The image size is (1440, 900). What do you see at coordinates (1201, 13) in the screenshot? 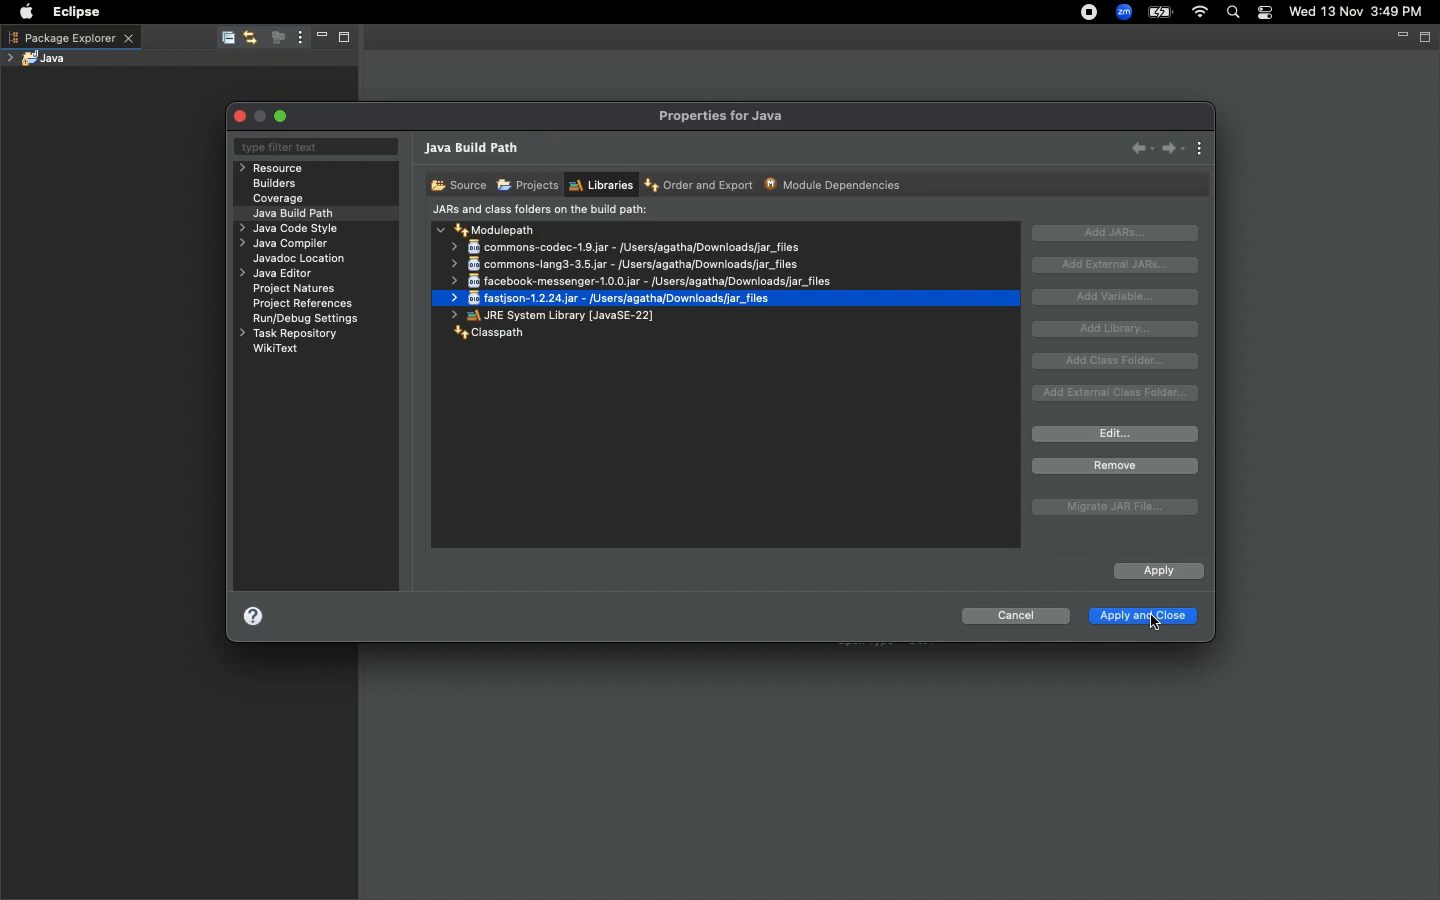
I see `Internet` at bounding box center [1201, 13].